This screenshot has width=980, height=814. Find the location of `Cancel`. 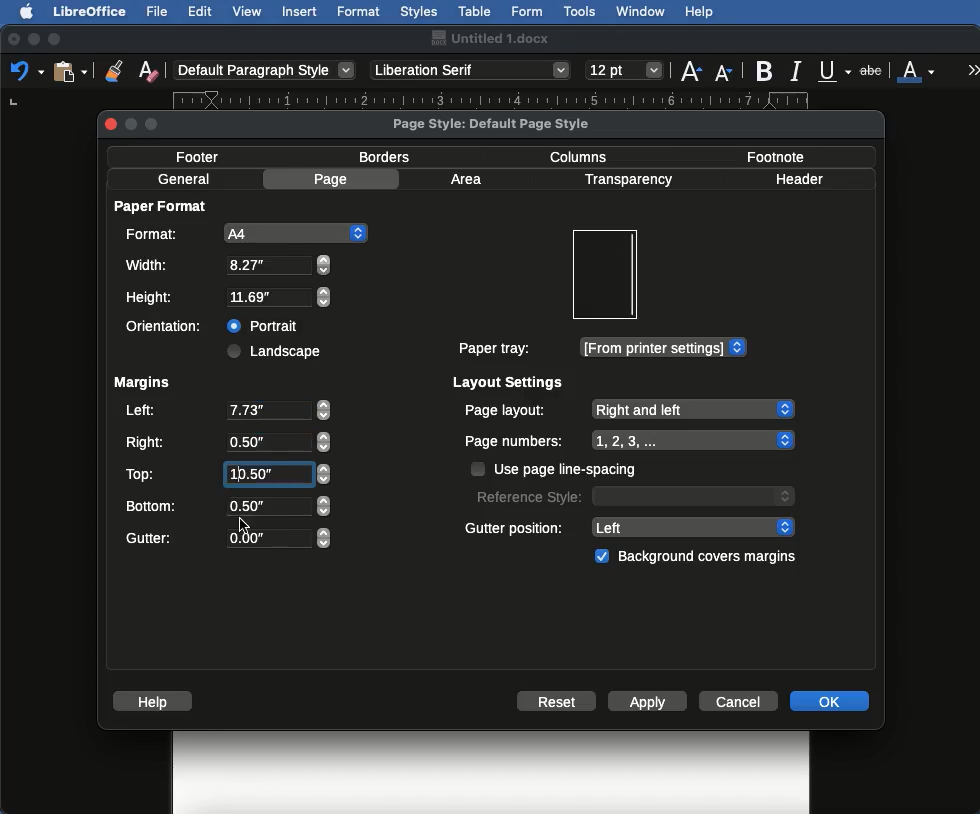

Cancel is located at coordinates (741, 700).